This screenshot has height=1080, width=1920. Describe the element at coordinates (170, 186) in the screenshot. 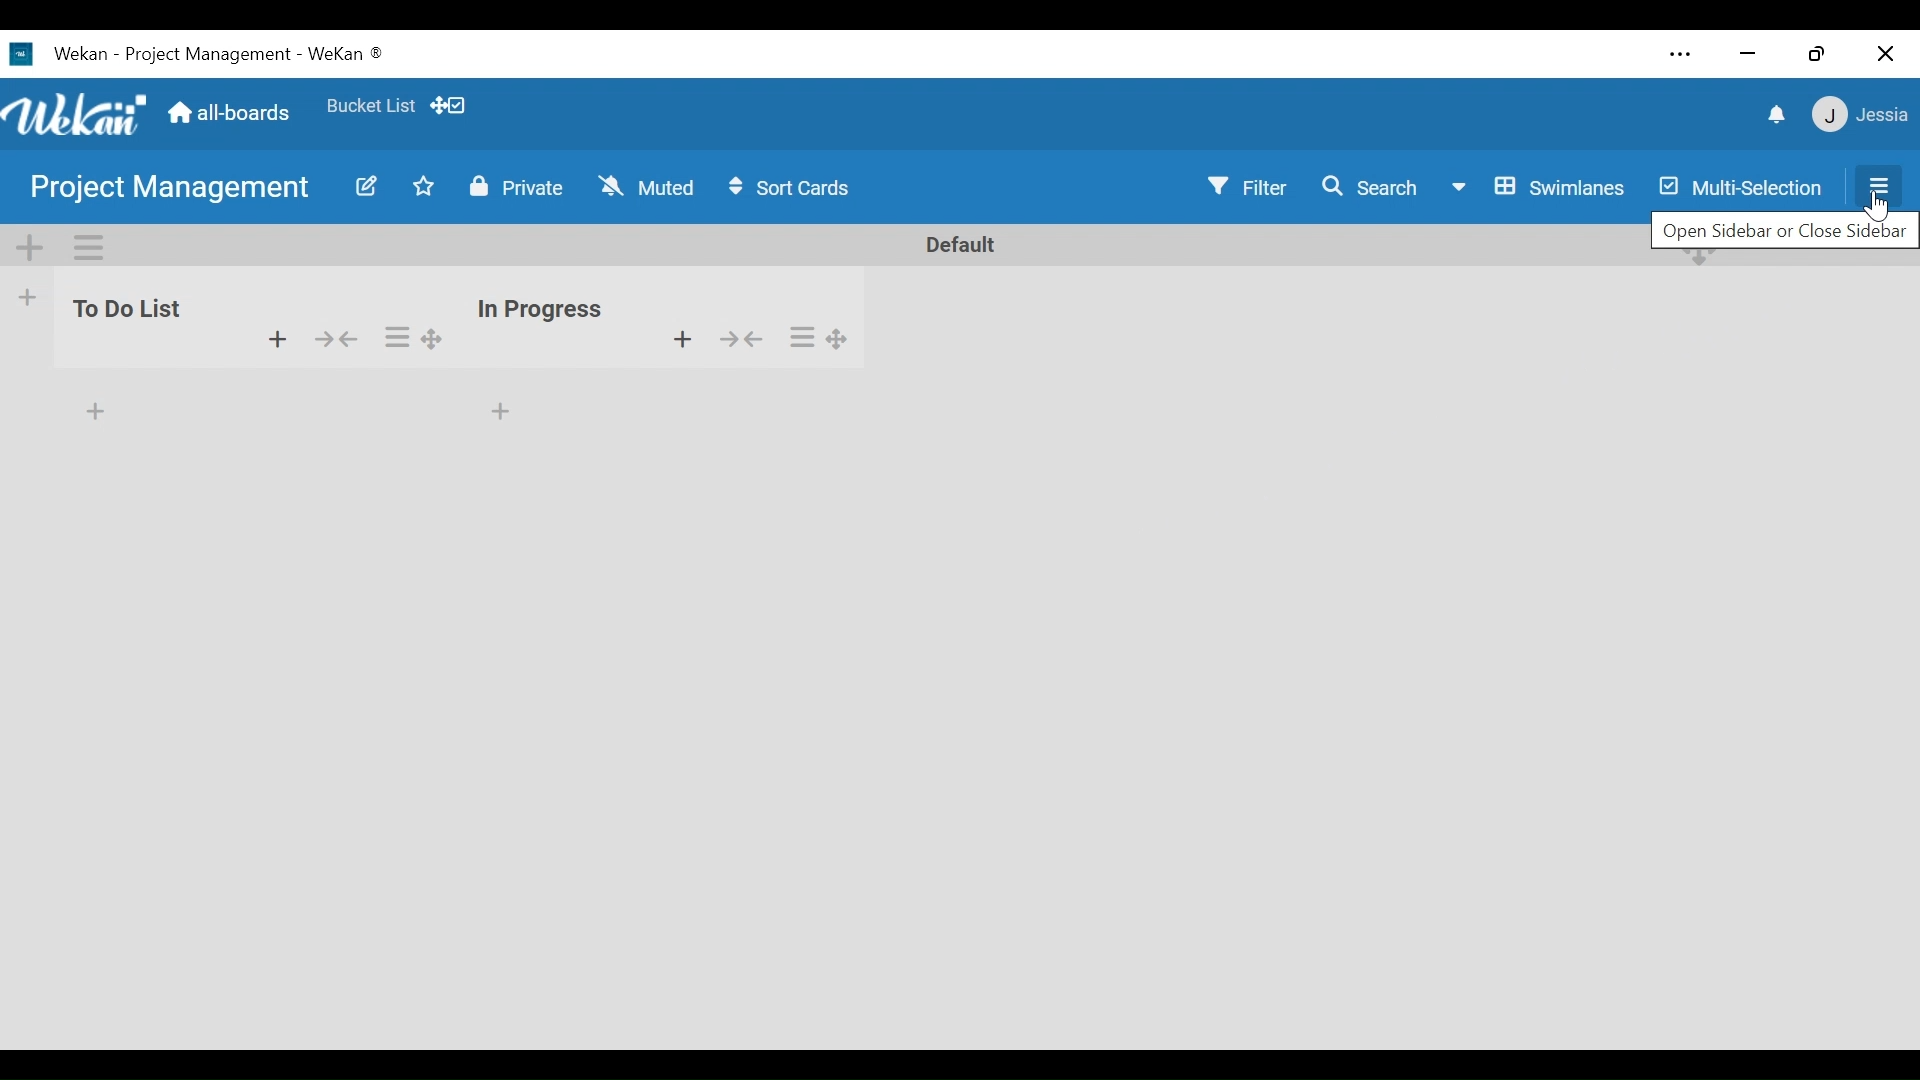

I see `Board Name` at that location.